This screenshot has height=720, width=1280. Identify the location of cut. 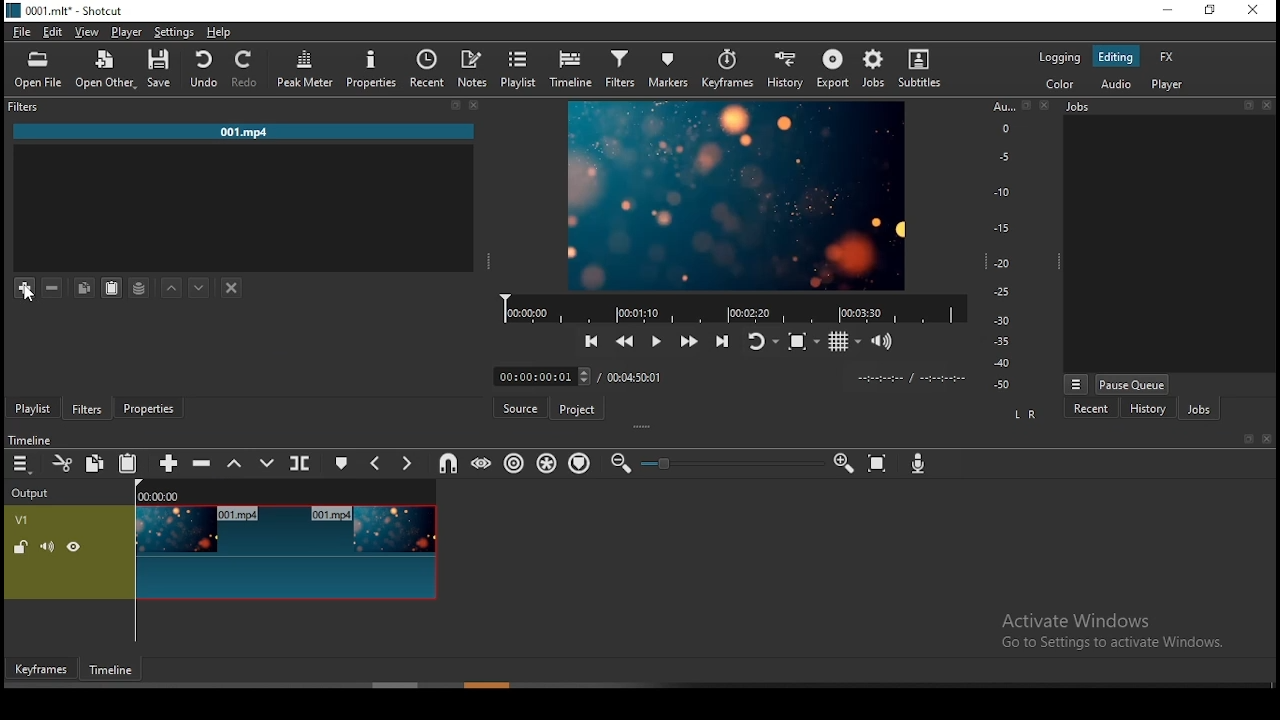
(63, 463).